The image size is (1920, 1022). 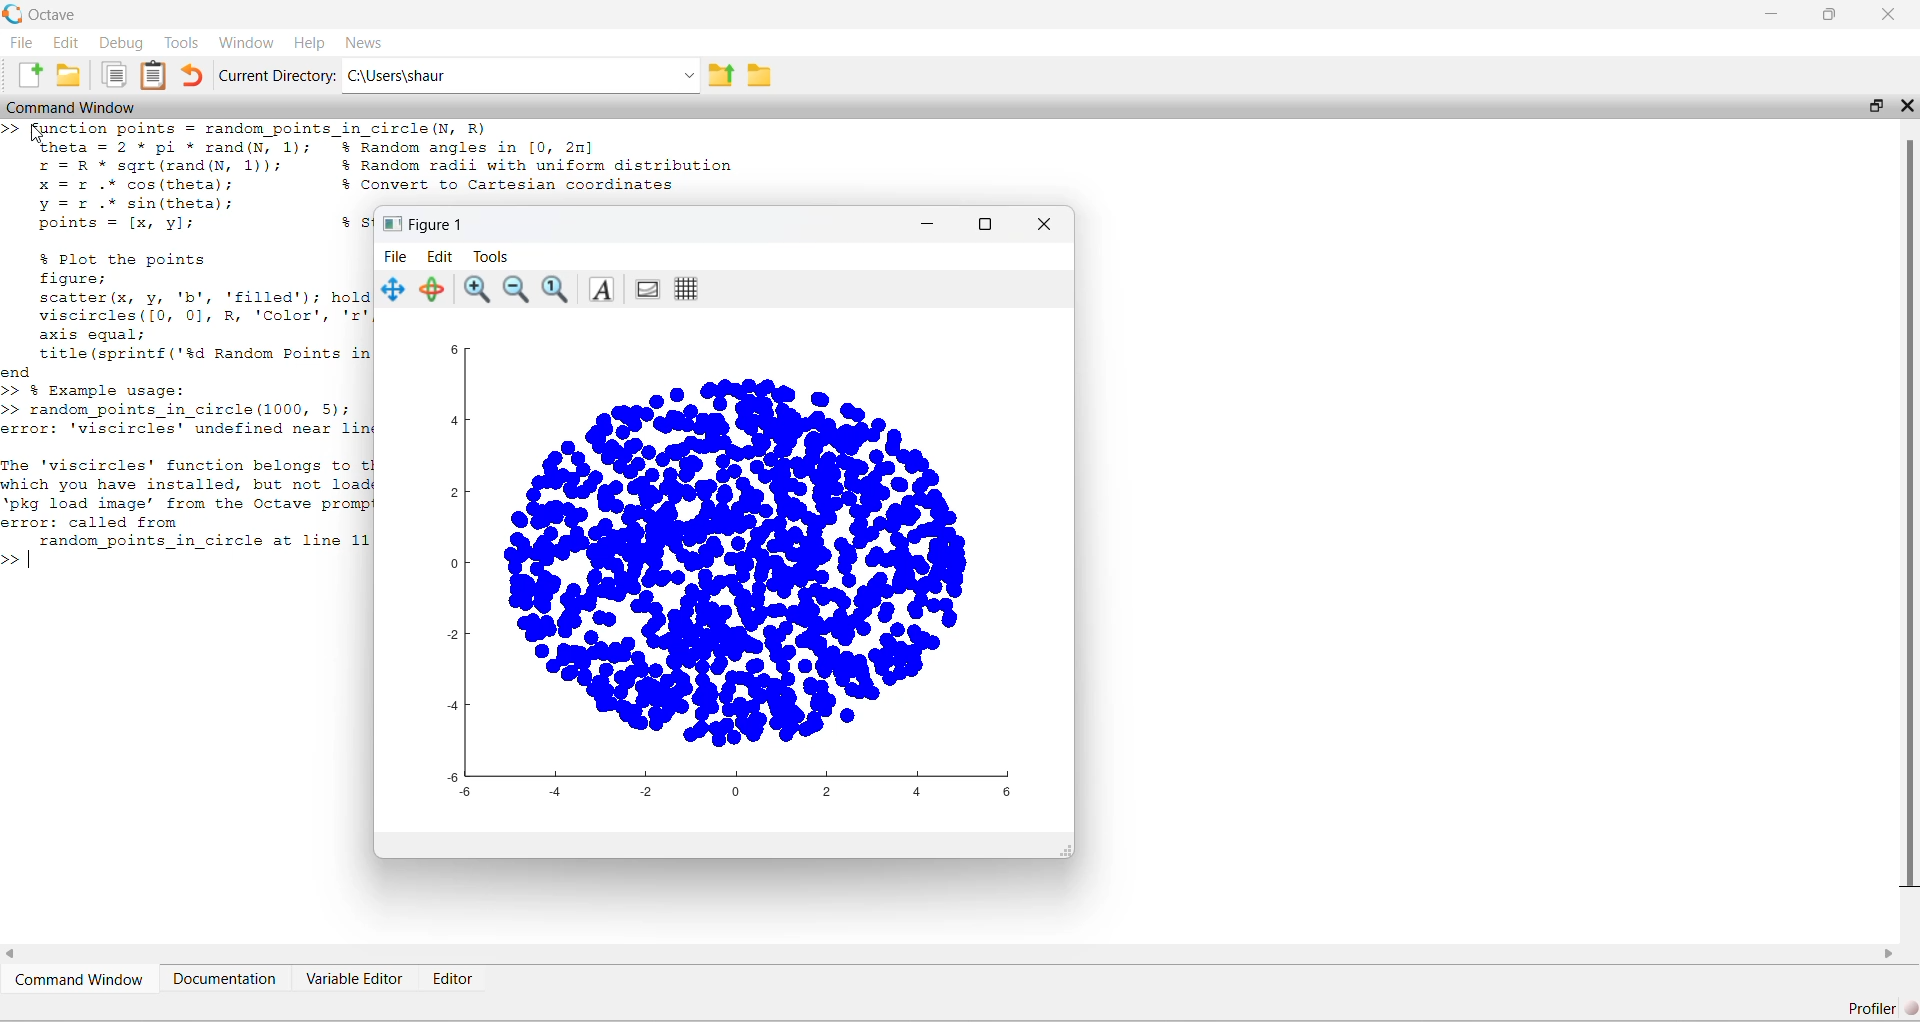 I want to click on cursor, so click(x=38, y=134).